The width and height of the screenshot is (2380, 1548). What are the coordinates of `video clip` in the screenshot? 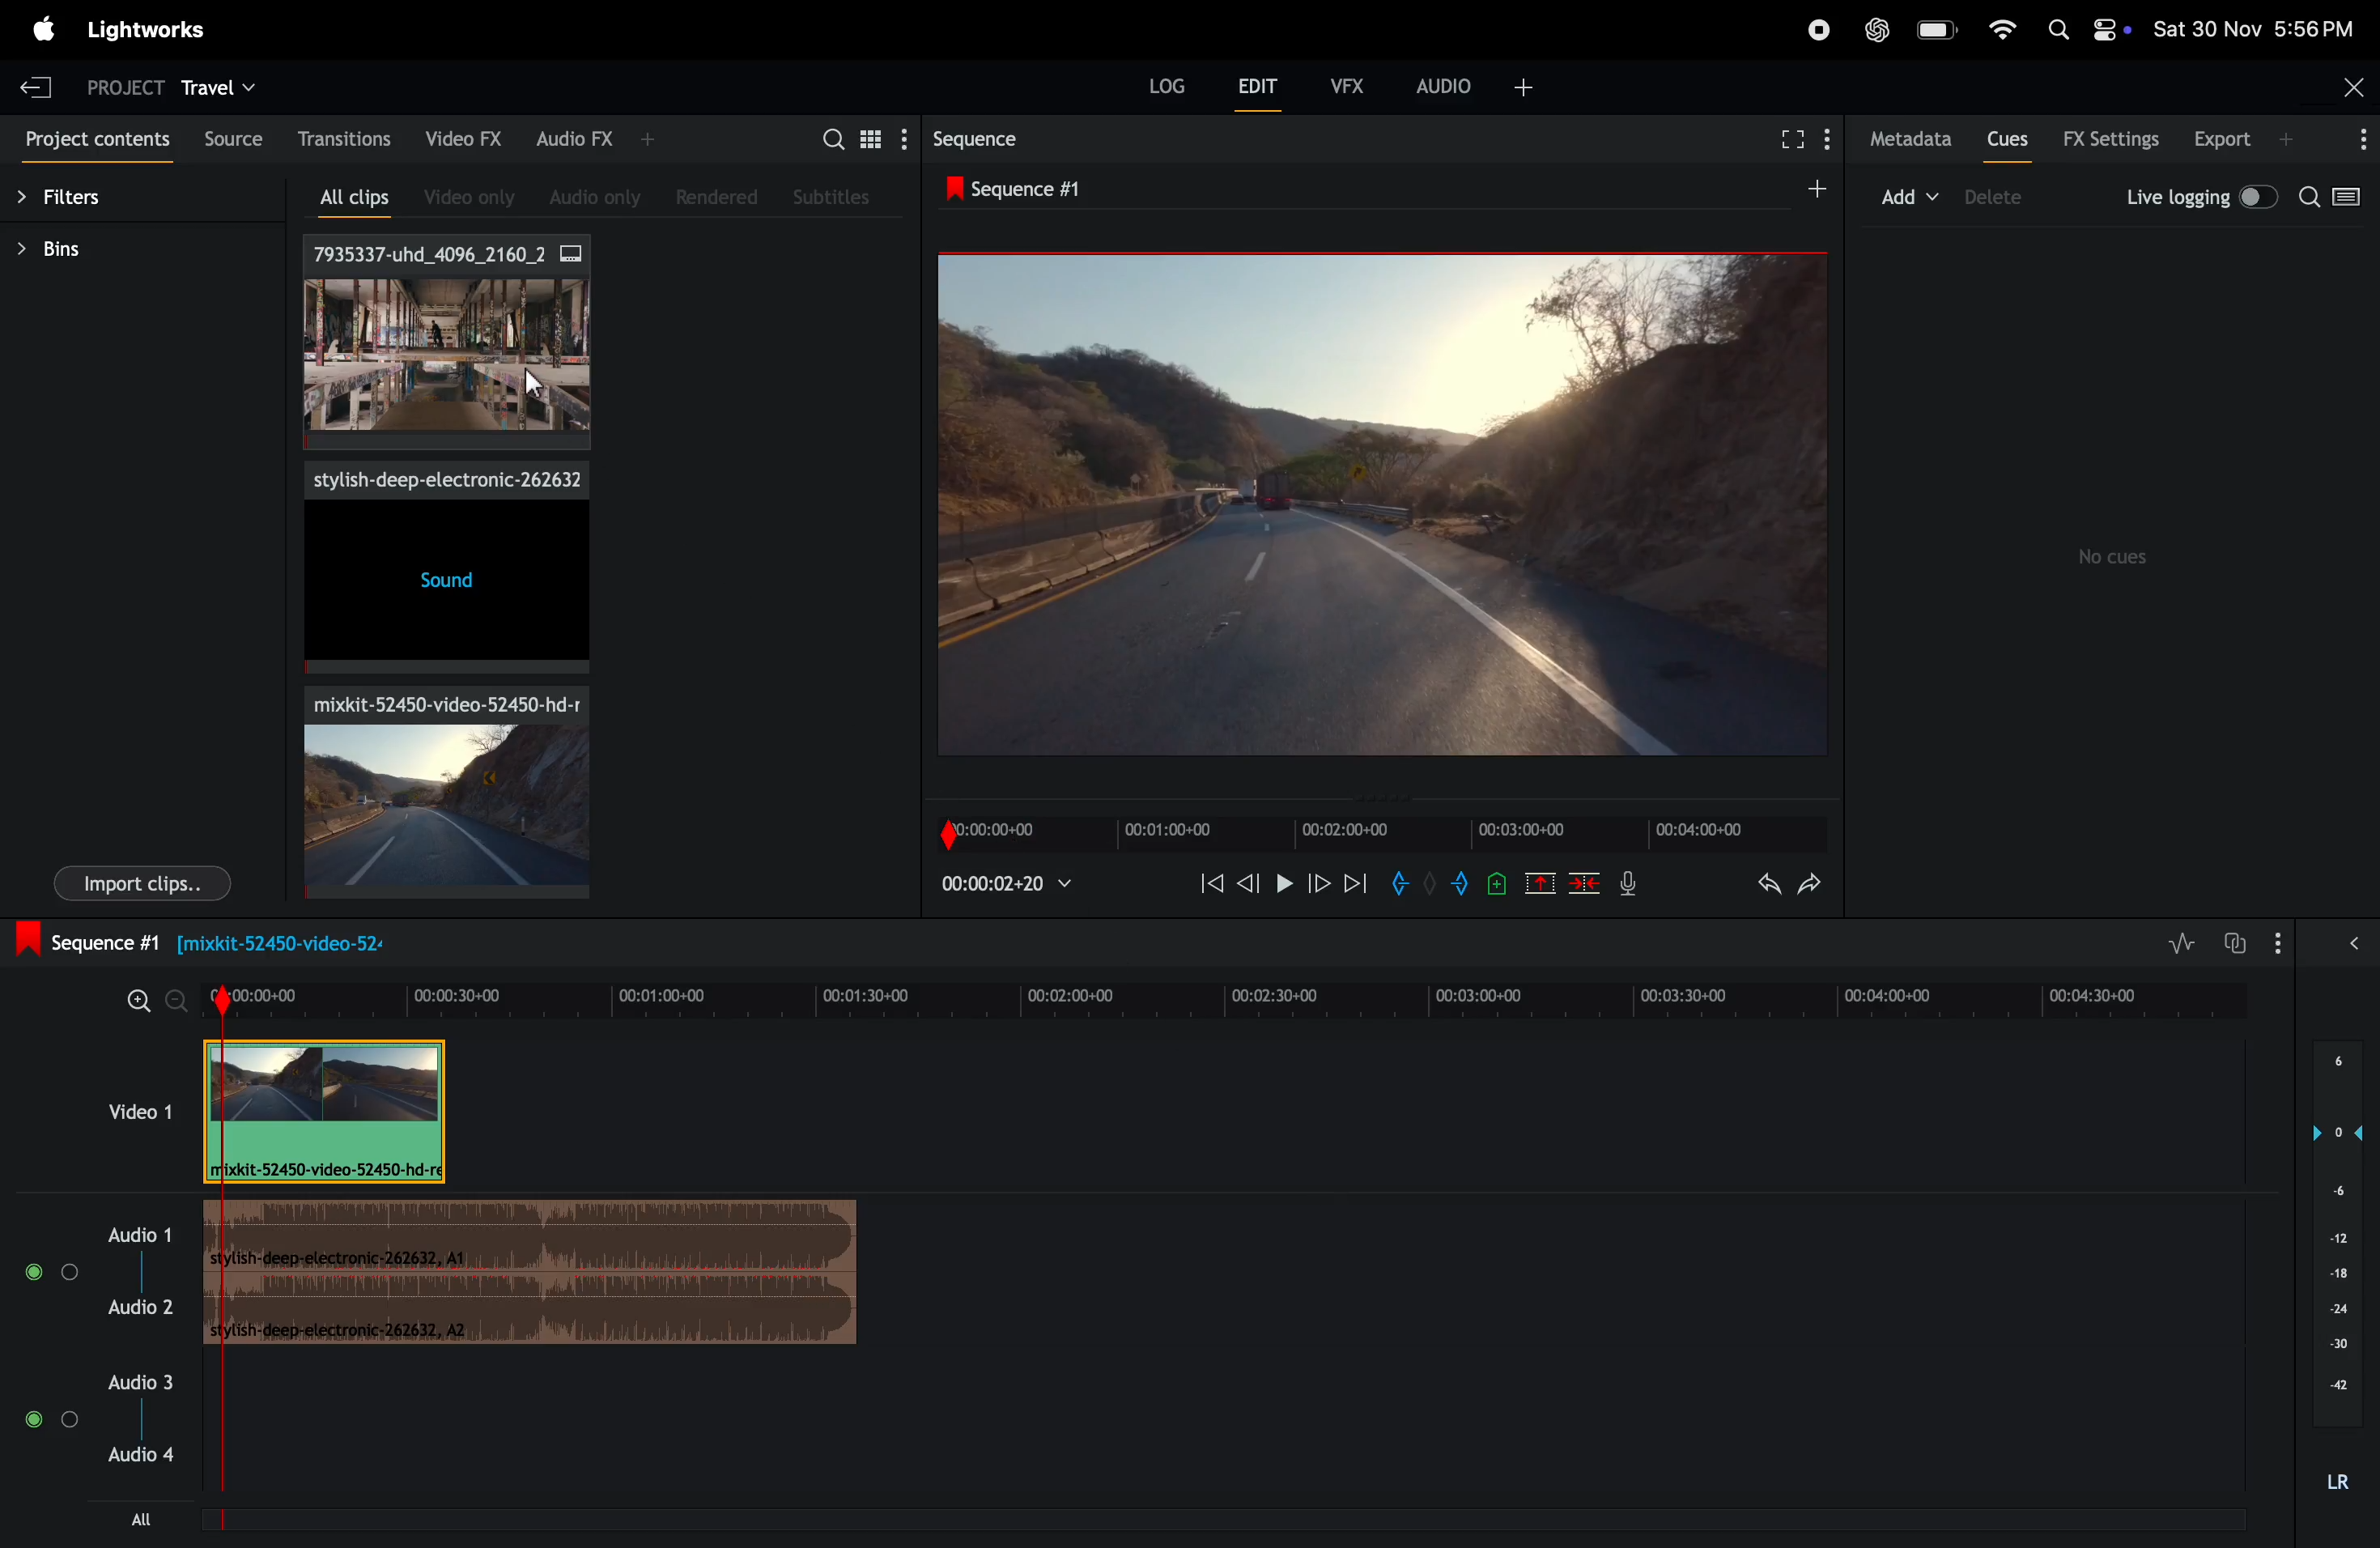 It's located at (433, 789).